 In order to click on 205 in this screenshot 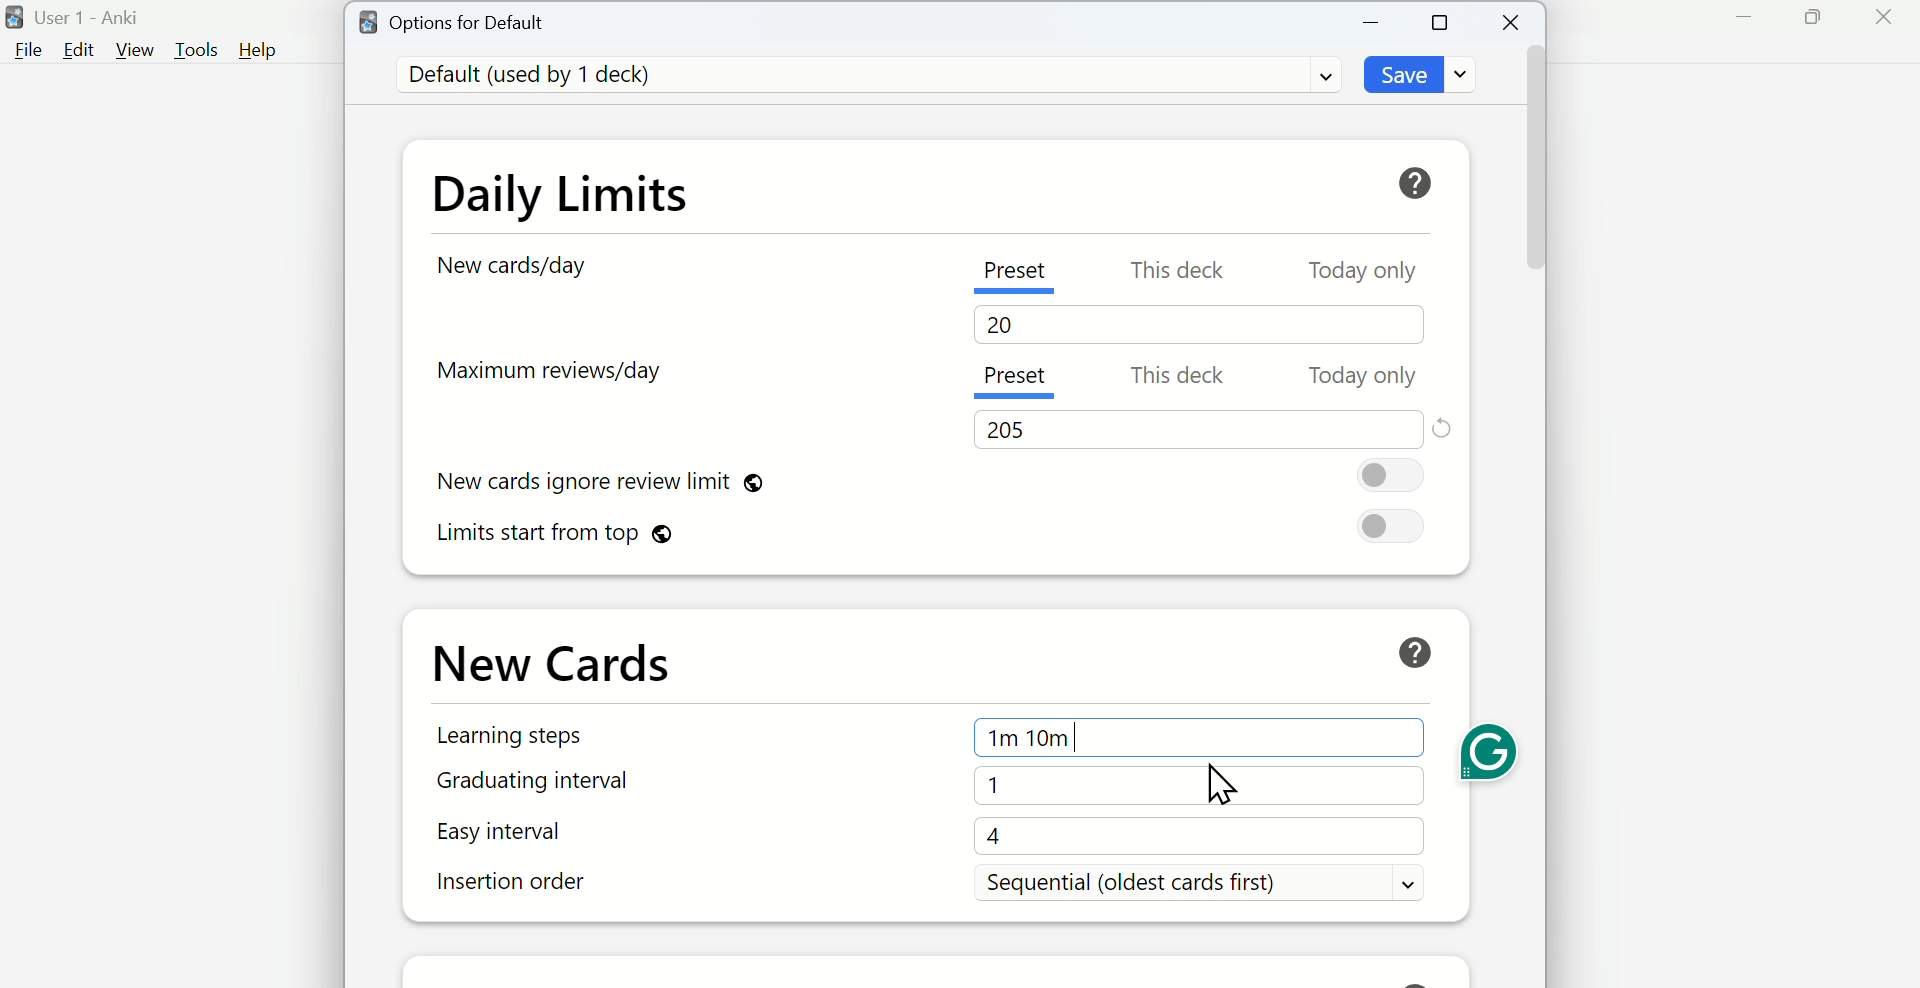, I will do `click(1020, 428)`.